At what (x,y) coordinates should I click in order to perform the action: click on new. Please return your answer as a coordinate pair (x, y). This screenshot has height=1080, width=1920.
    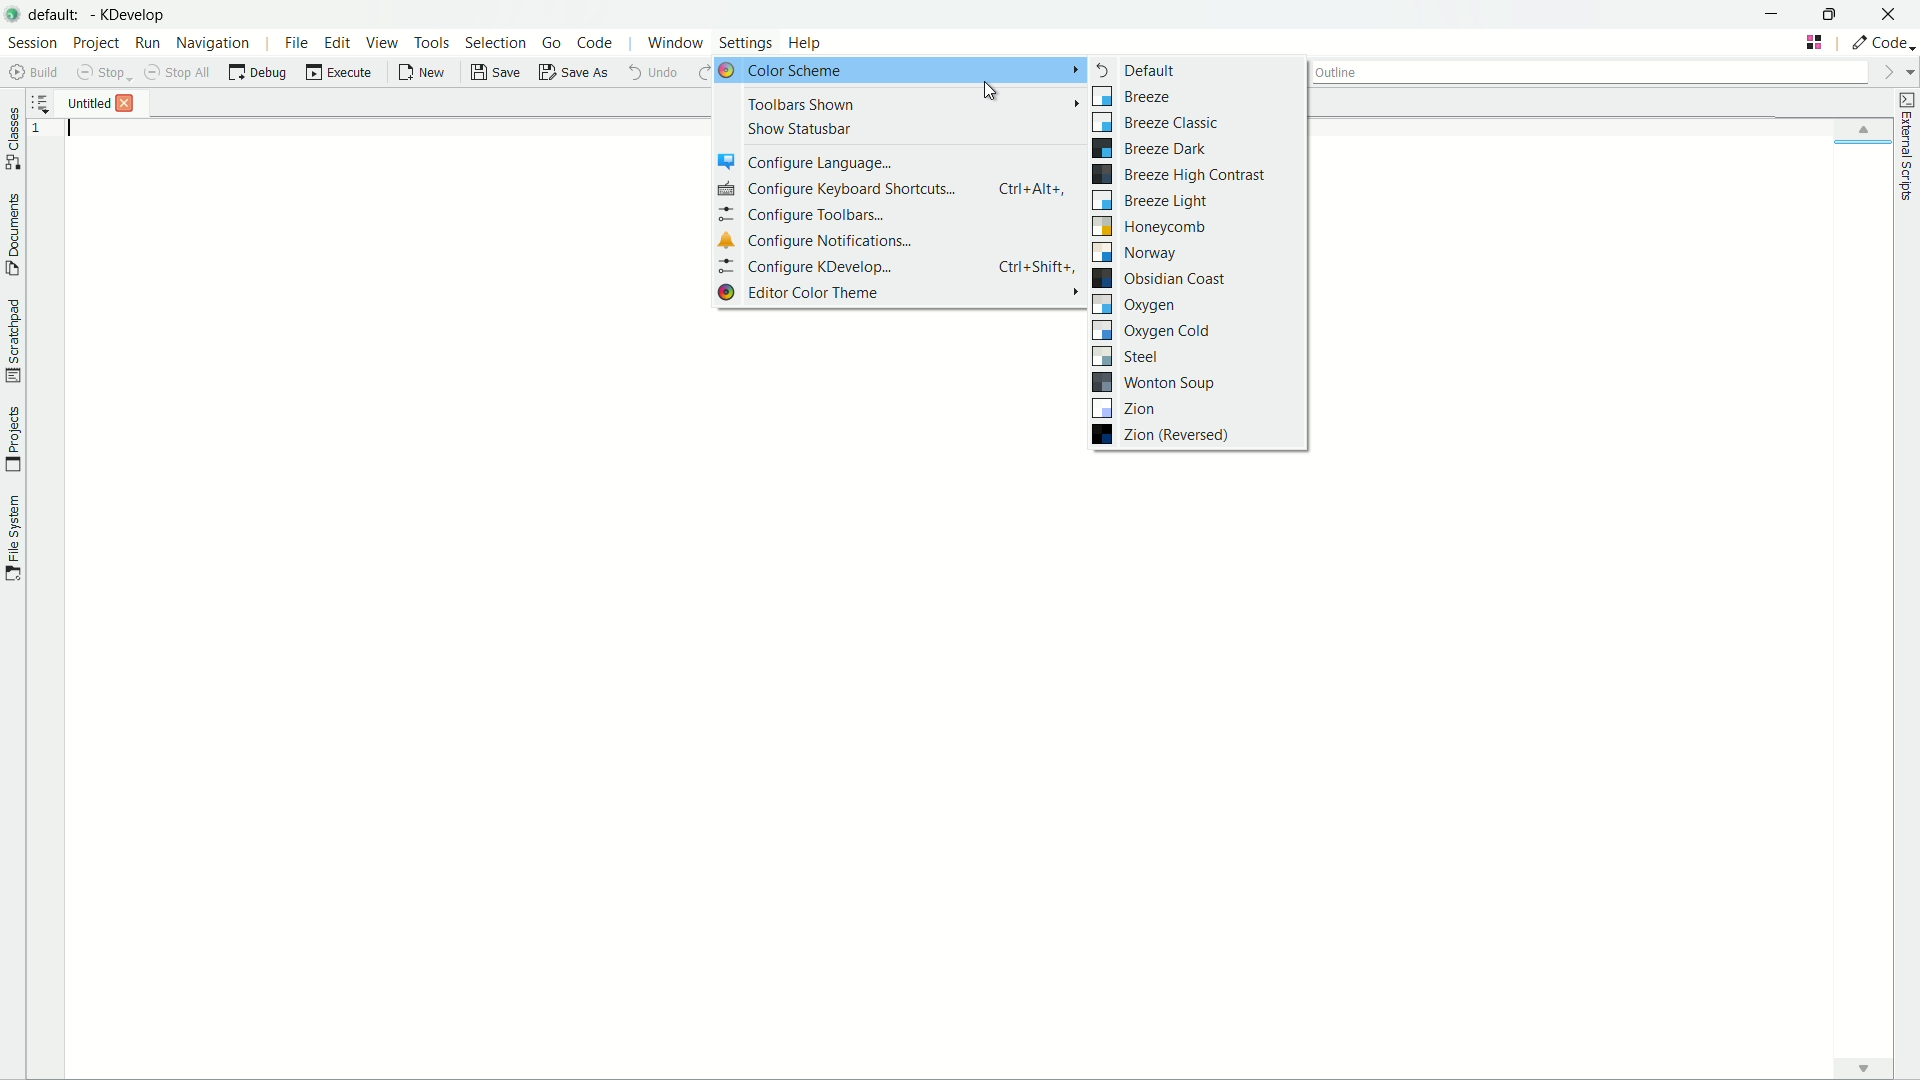
    Looking at the image, I should click on (425, 73).